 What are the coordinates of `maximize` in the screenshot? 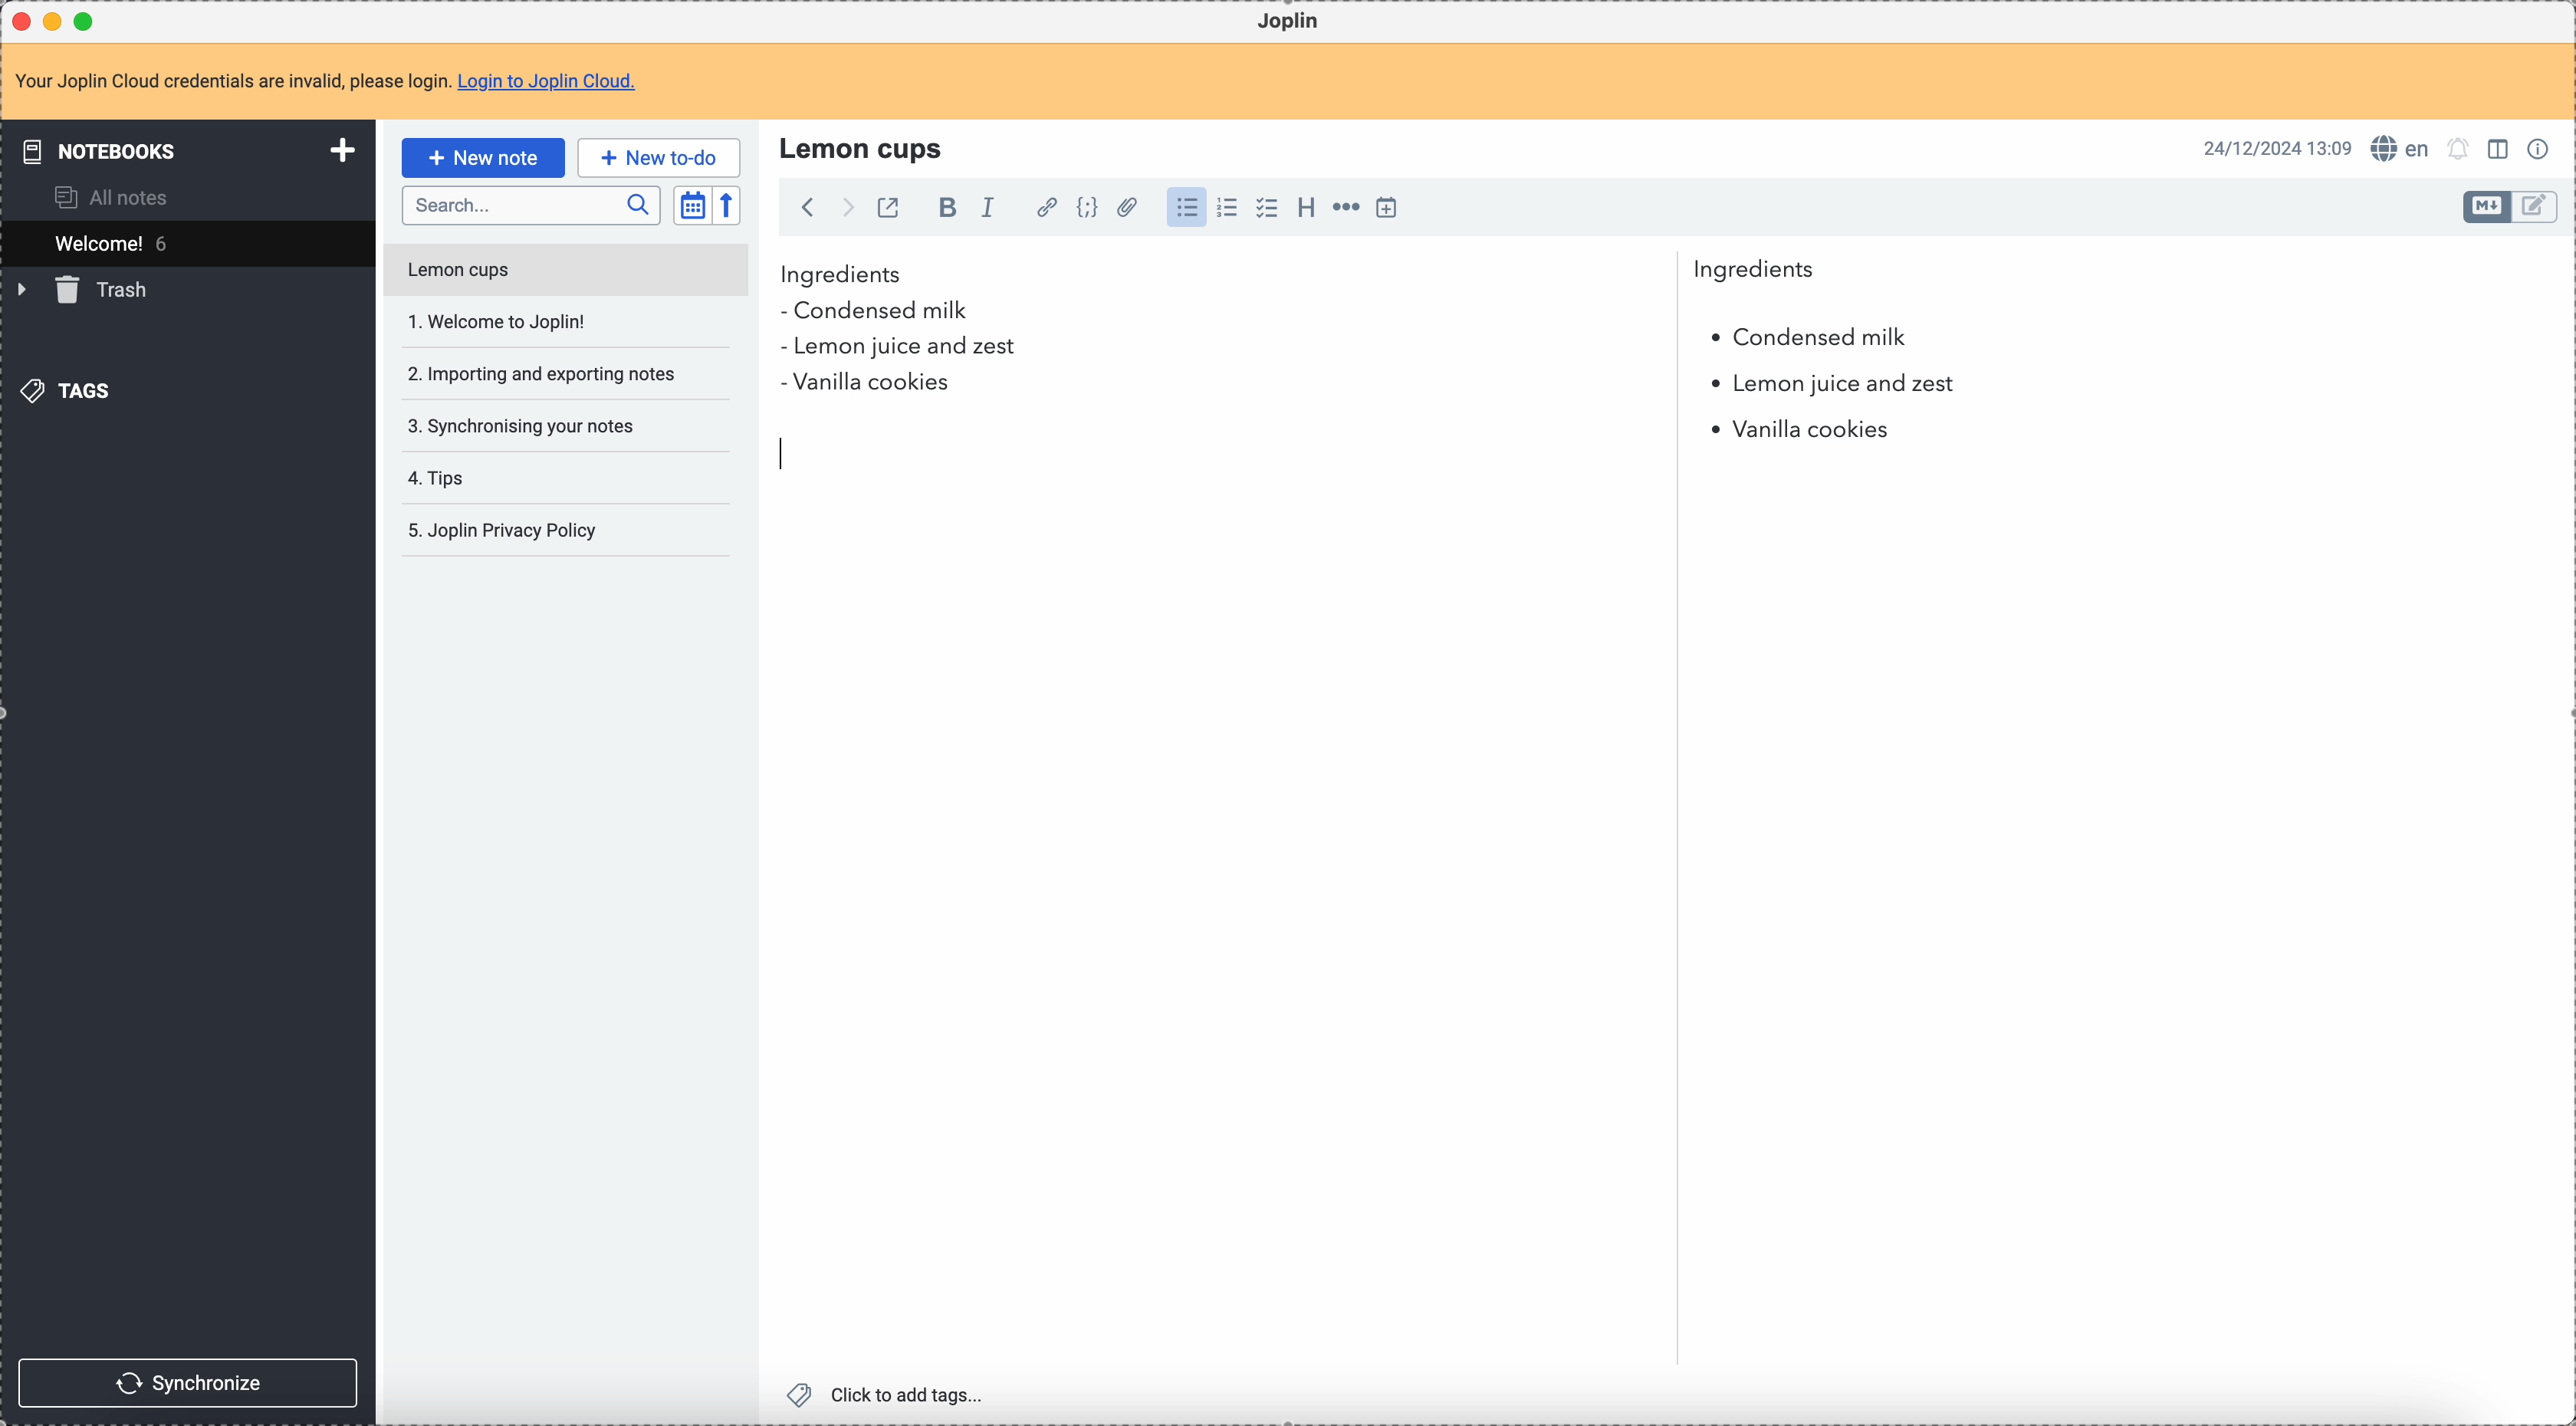 It's located at (89, 20).